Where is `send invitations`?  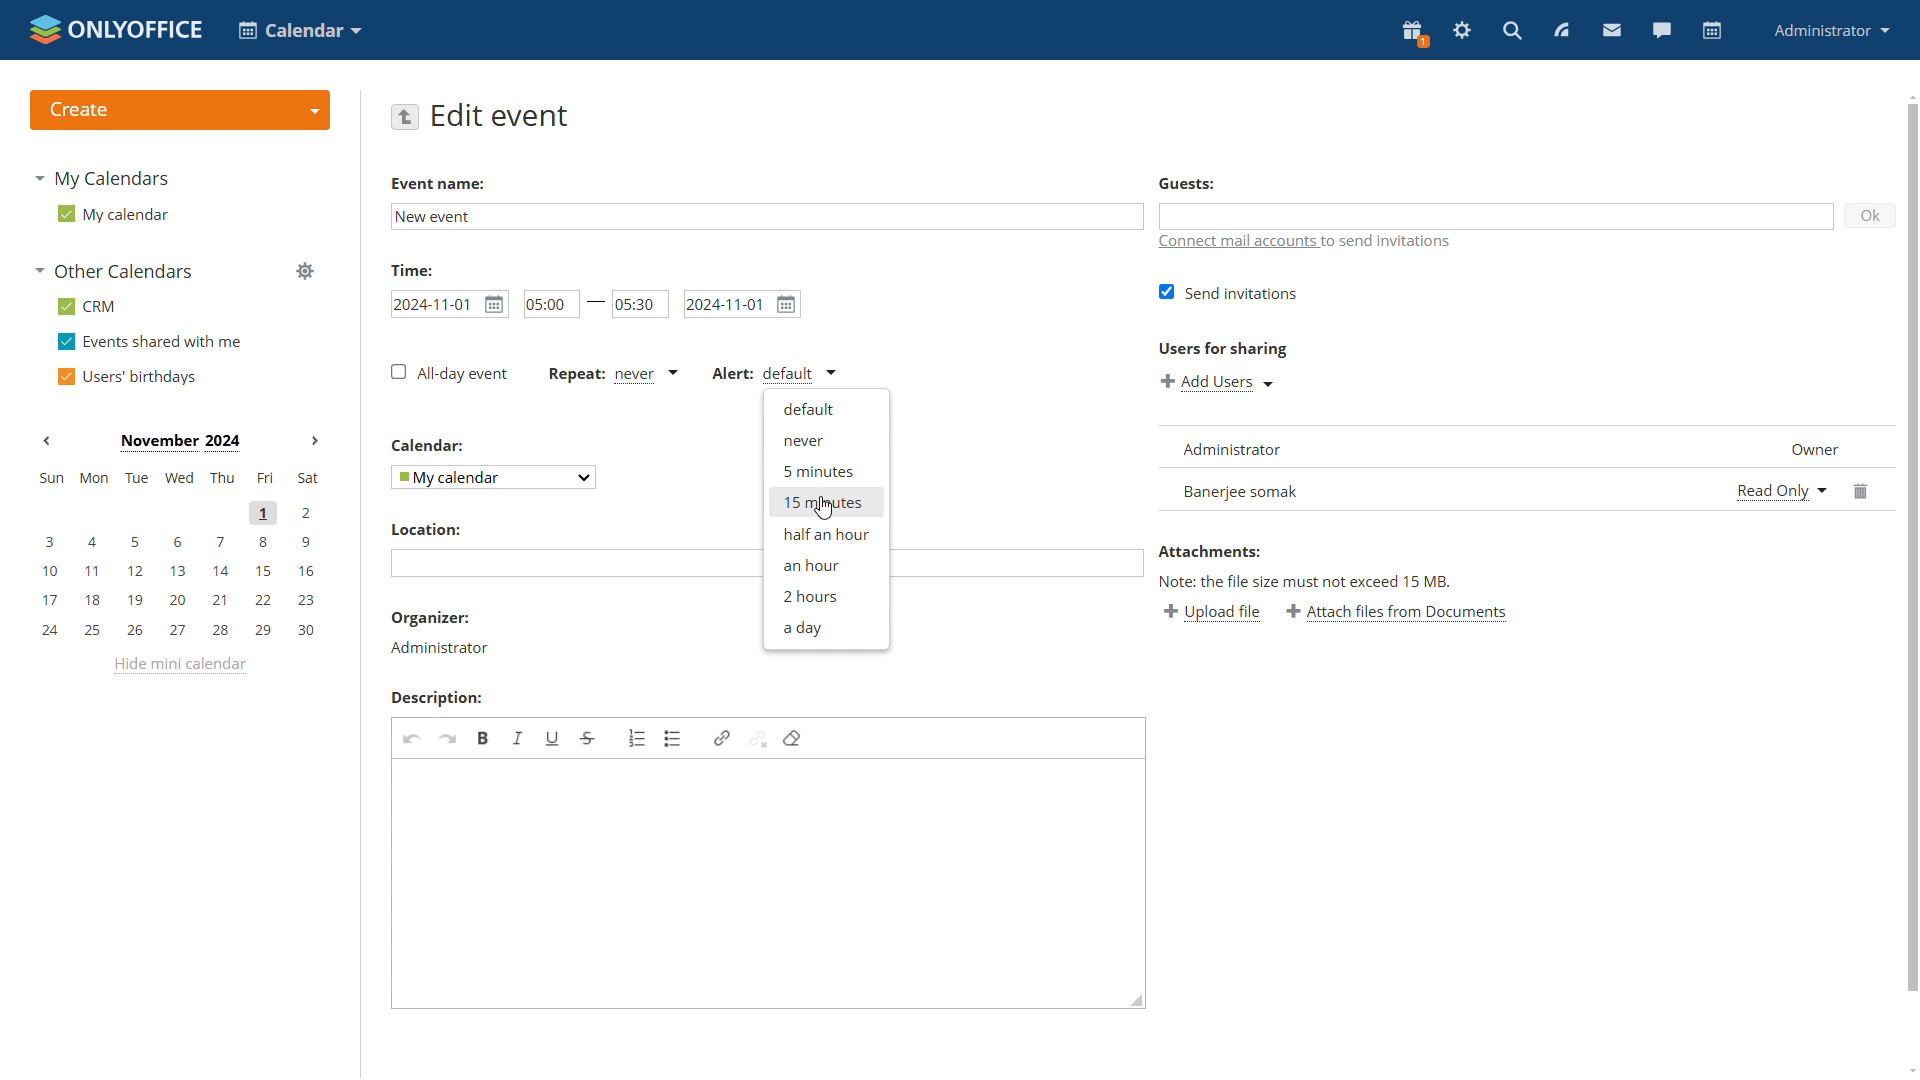
send invitations is located at coordinates (1231, 292).